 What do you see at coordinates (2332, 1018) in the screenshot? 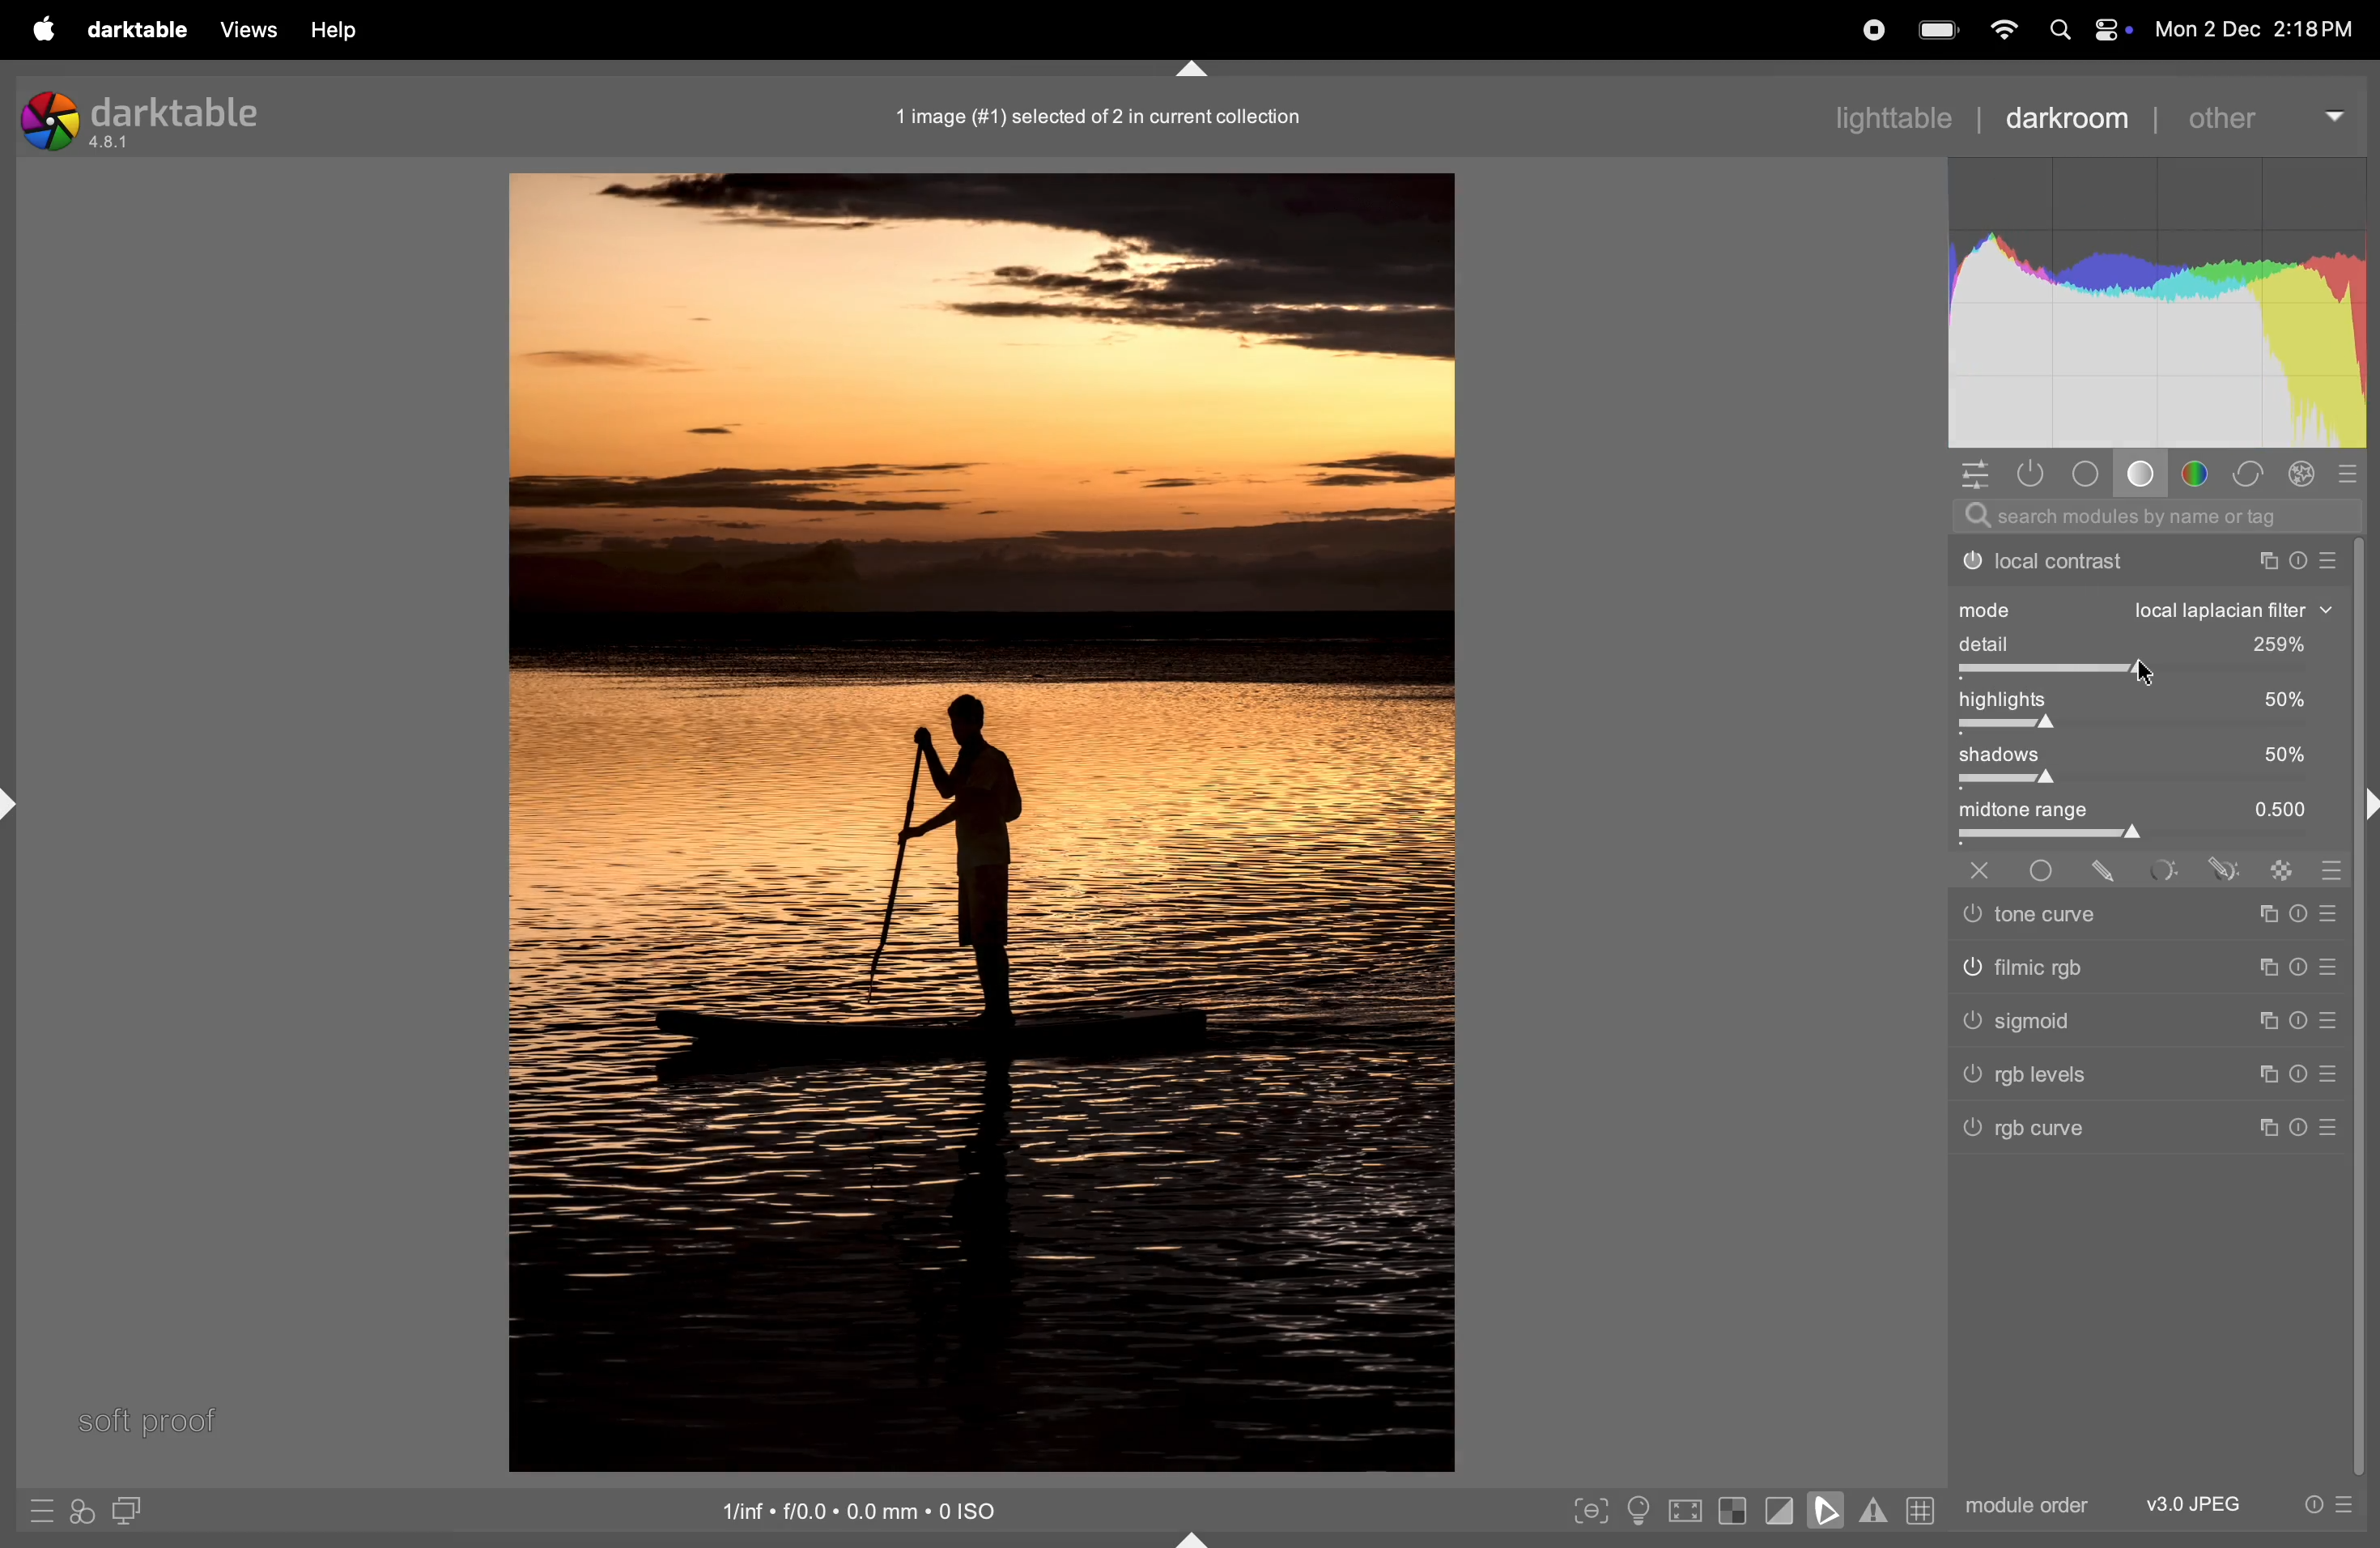
I see `sign ` at bounding box center [2332, 1018].